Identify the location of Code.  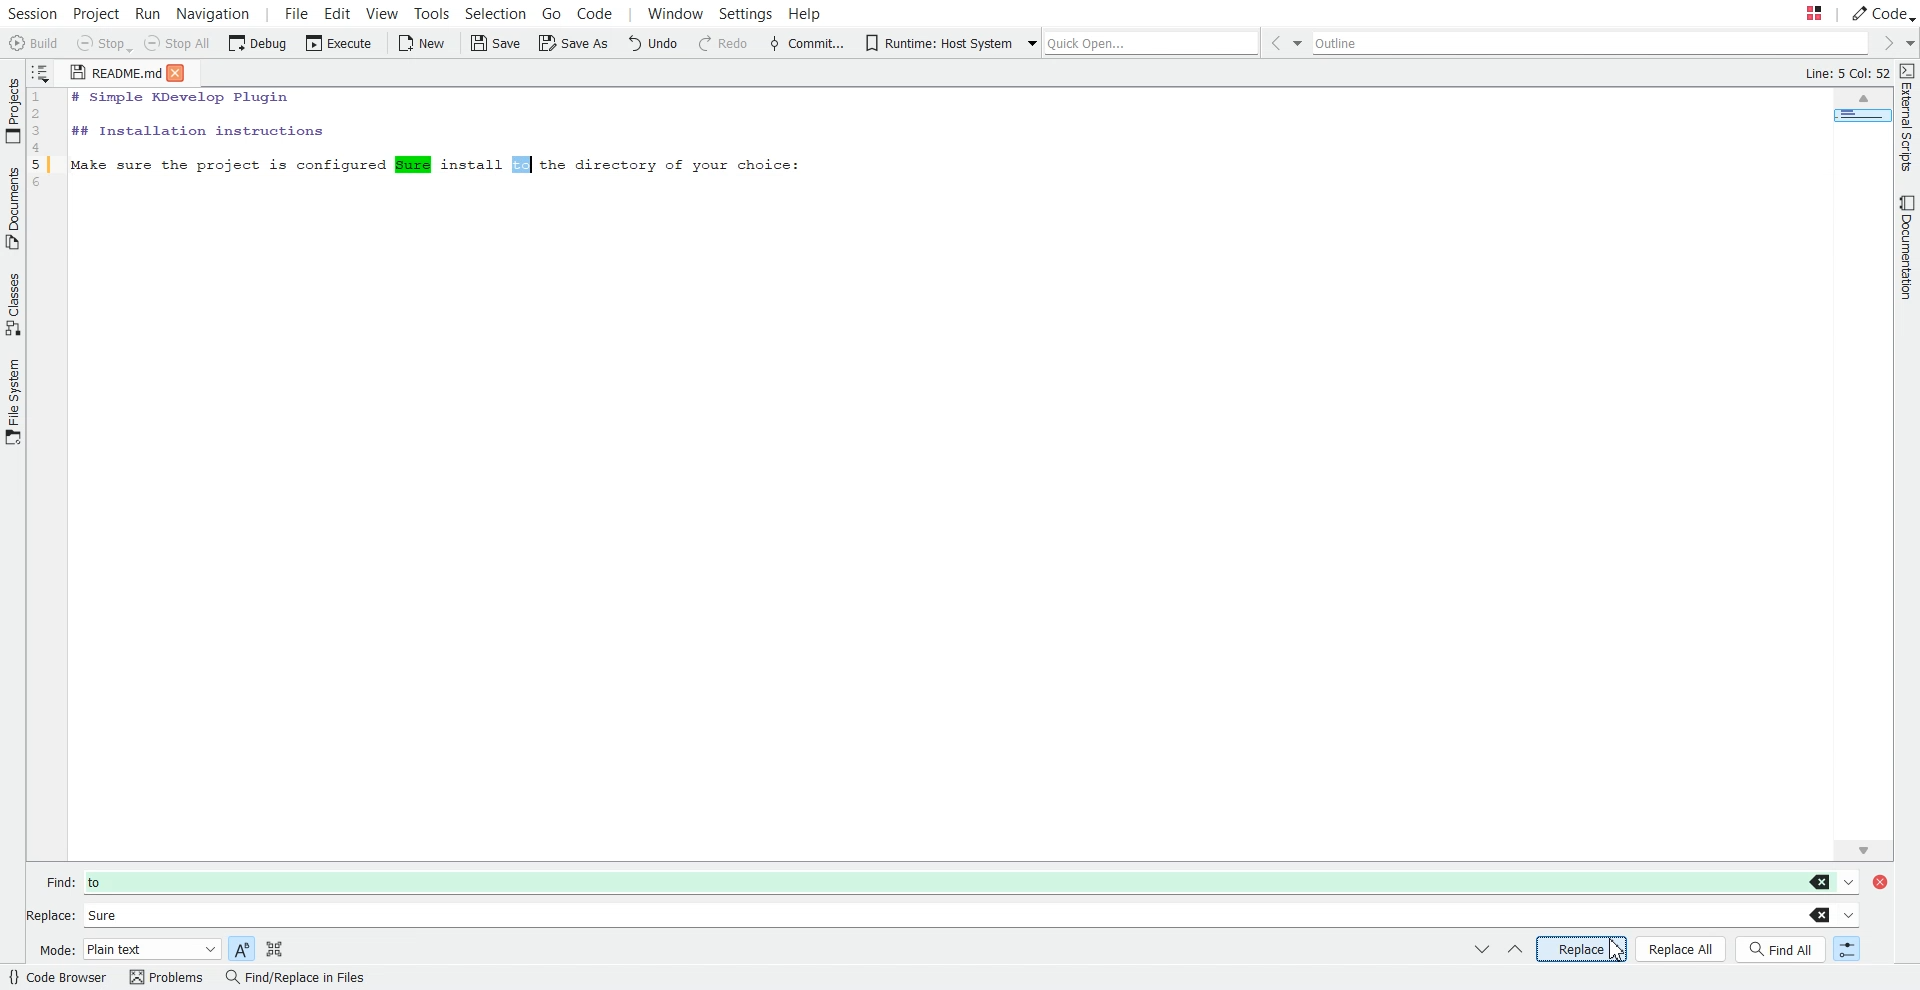
(1882, 13).